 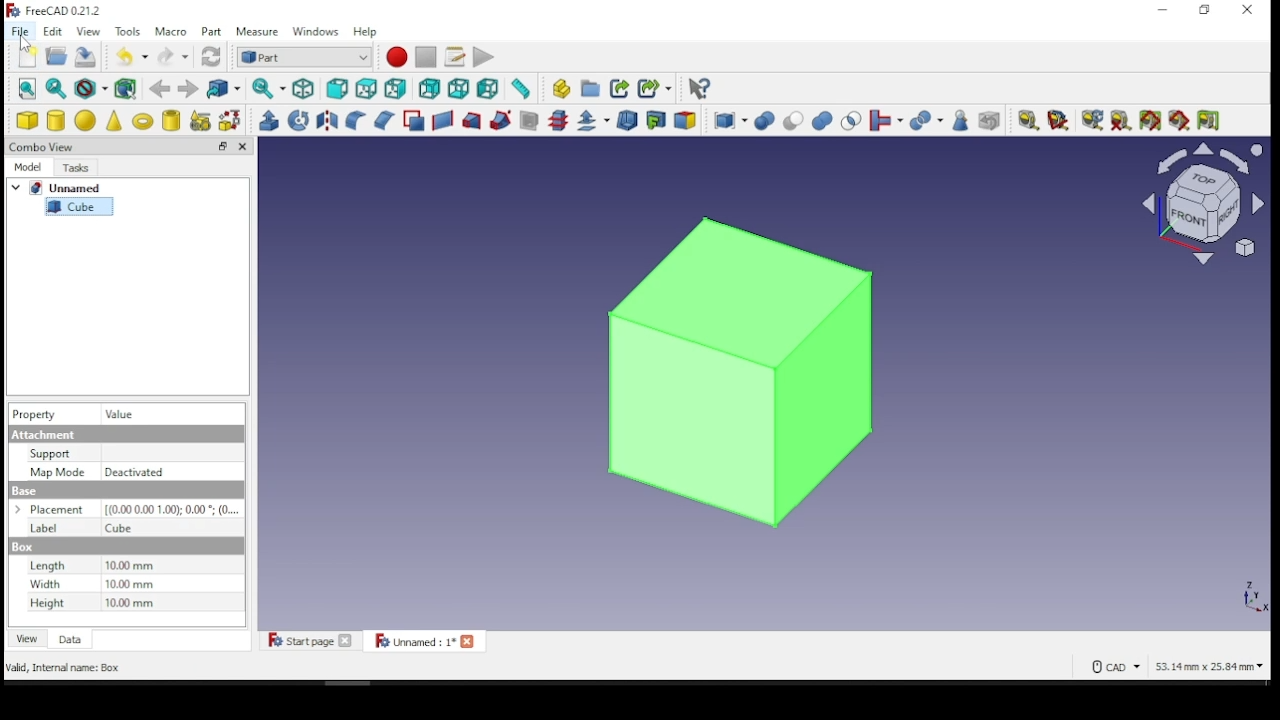 What do you see at coordinates (214, 31) in the screenshot?
I see `part` at bounding box center [214, 31].